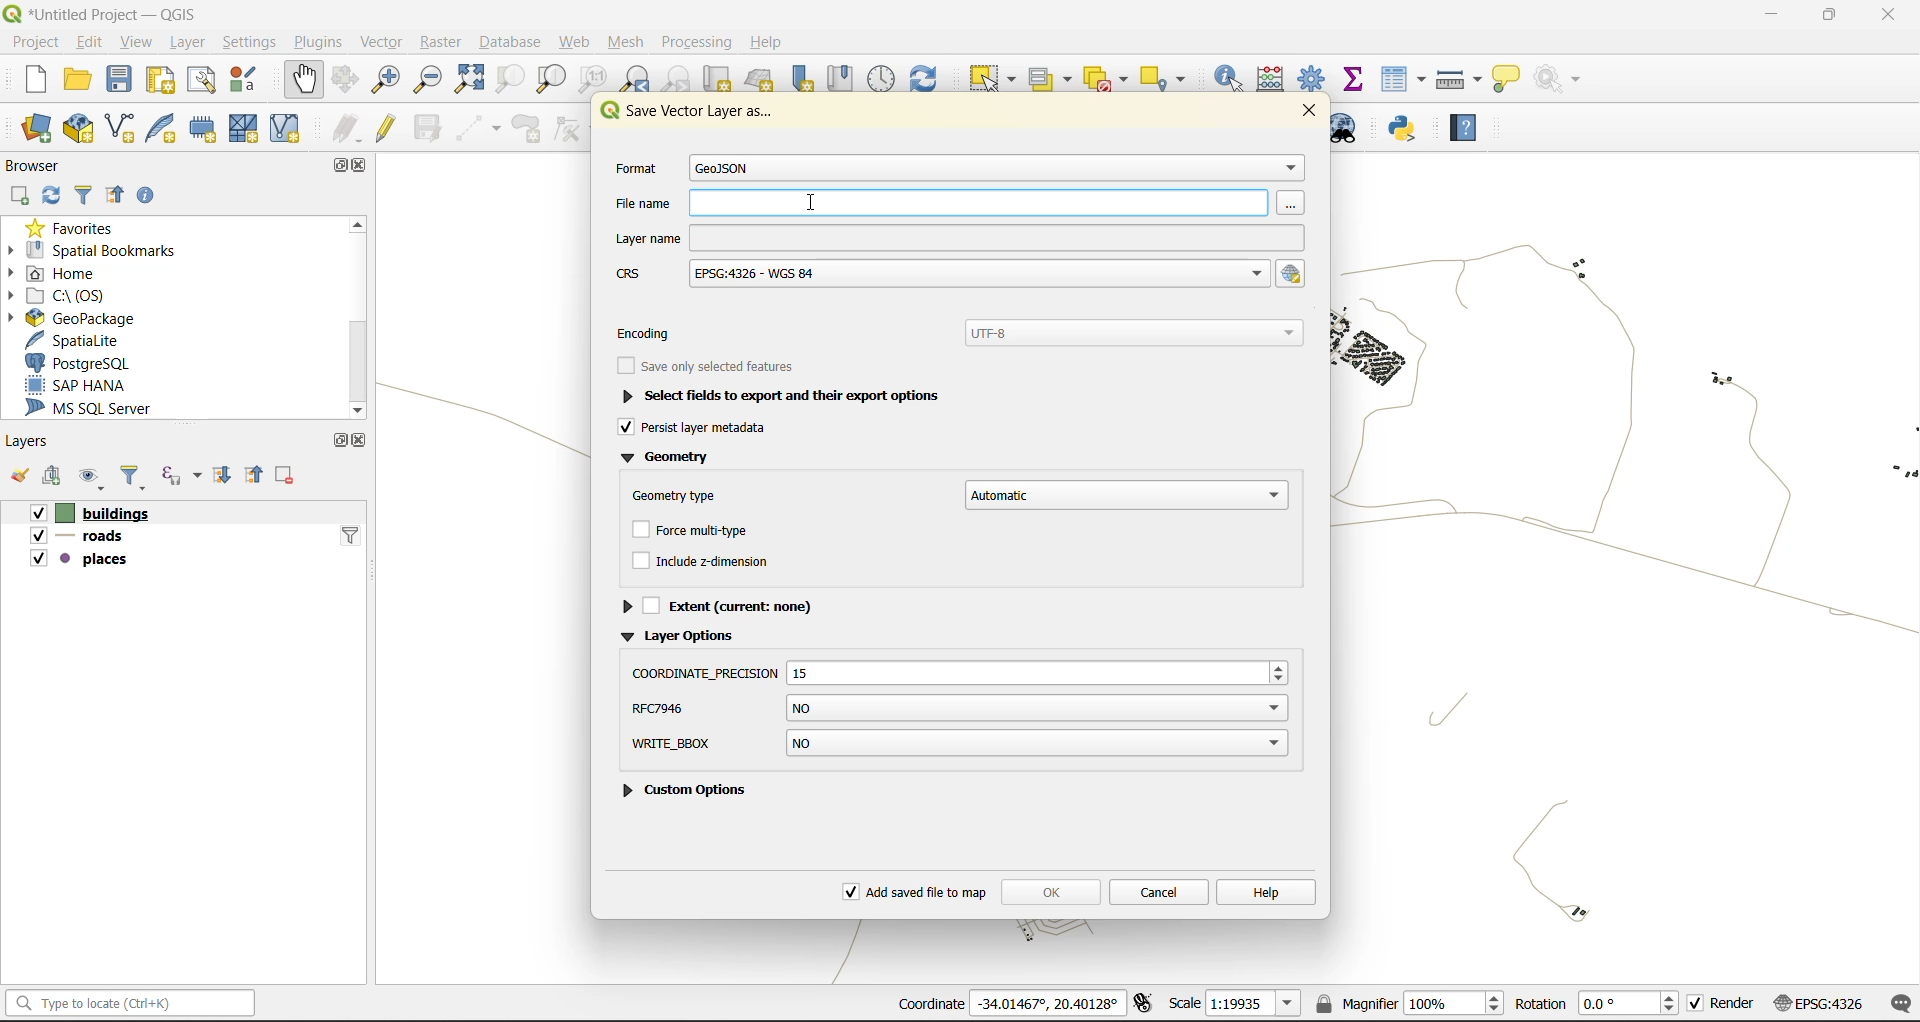 This screenshot has width=1920, height=1022. Describe the element at coordinates (505, 79) in the screenshot. I see `zoom selection` at that location.